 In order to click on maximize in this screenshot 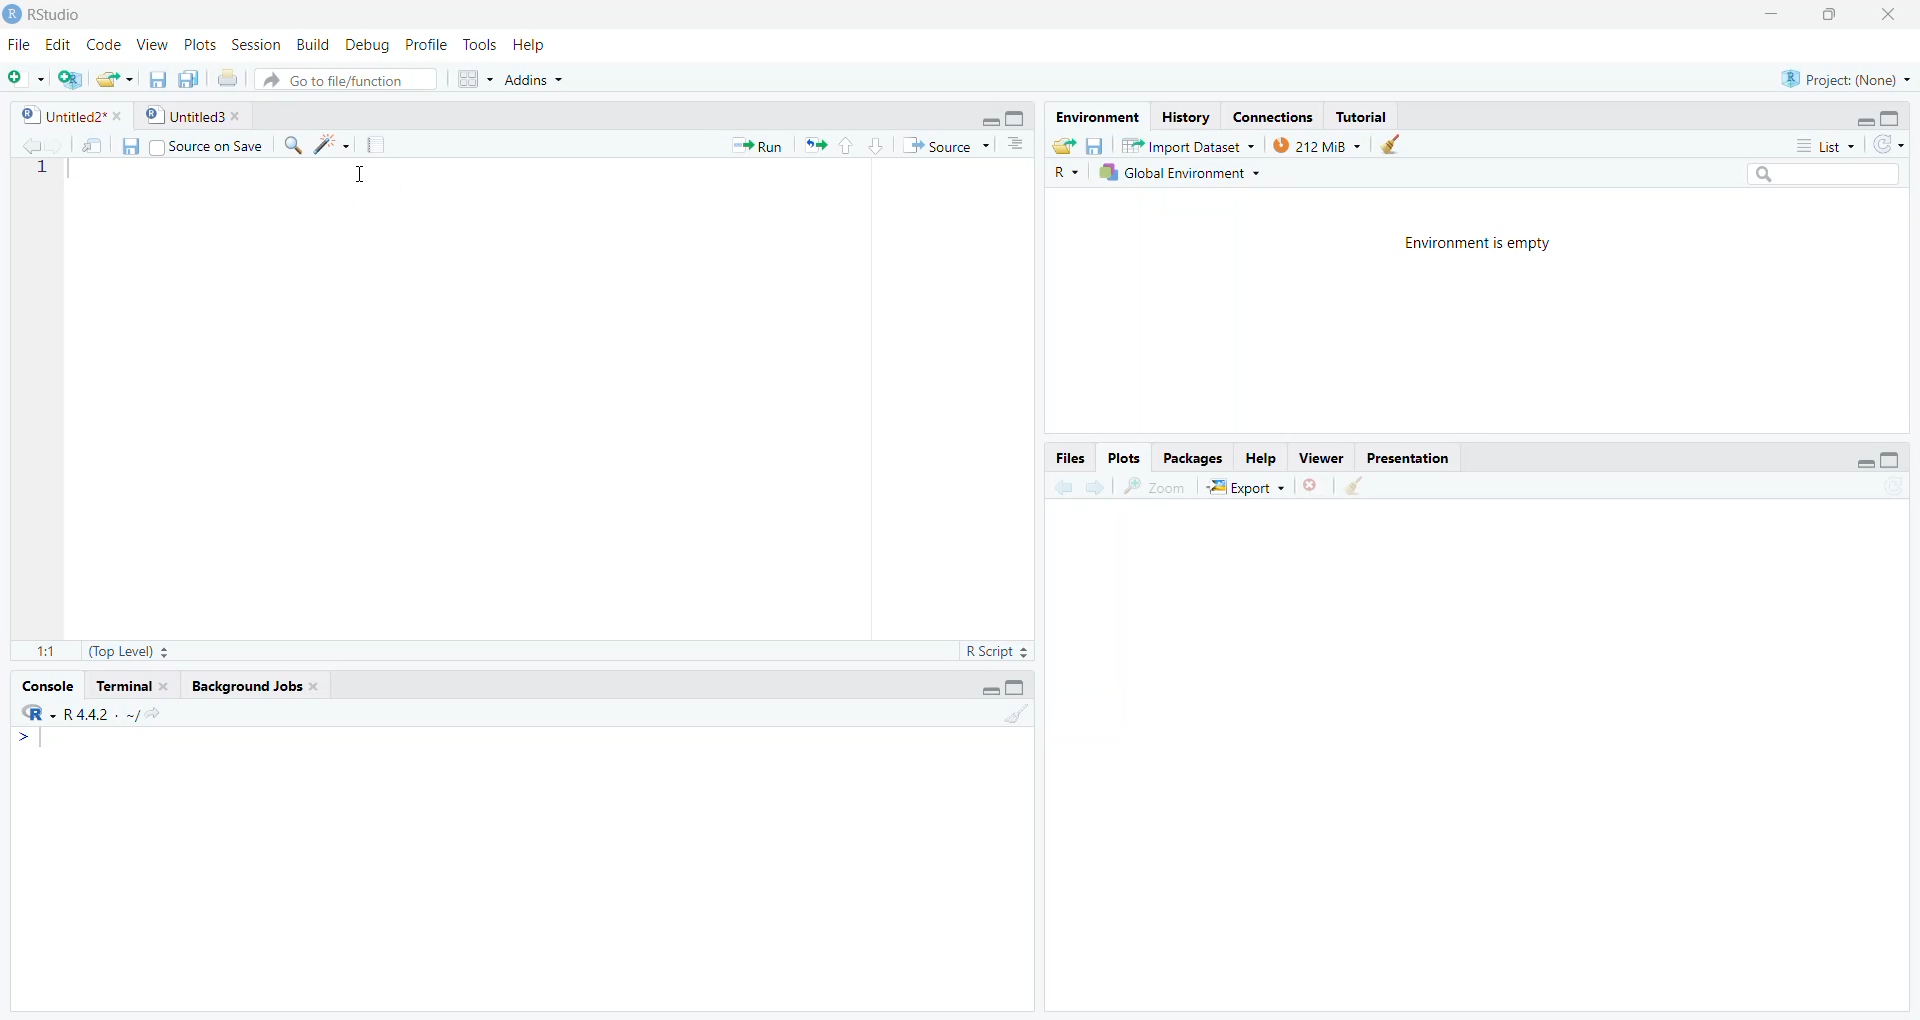, I will do `click(1023, 688)`.